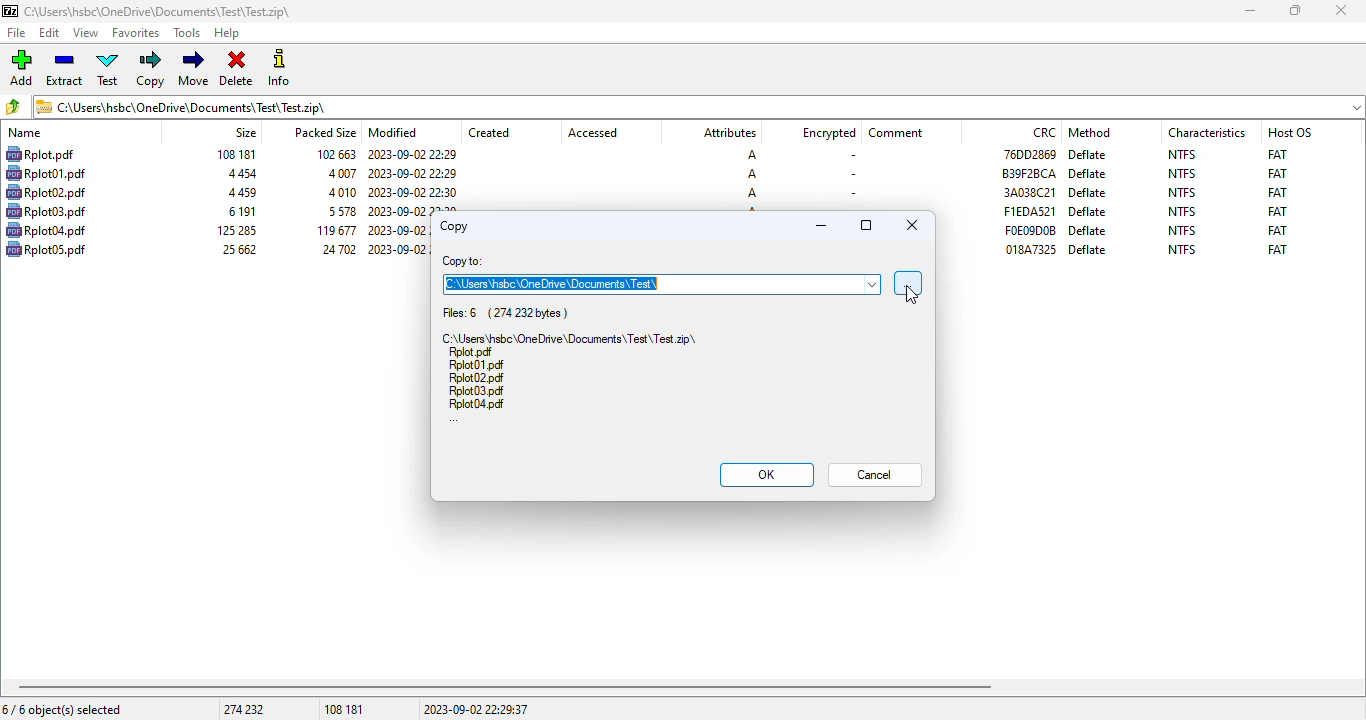 This screenshot has width=1366, height=720. Describe the element at coordinates (394, 132) in the screenshot. I see `modified` at that location.